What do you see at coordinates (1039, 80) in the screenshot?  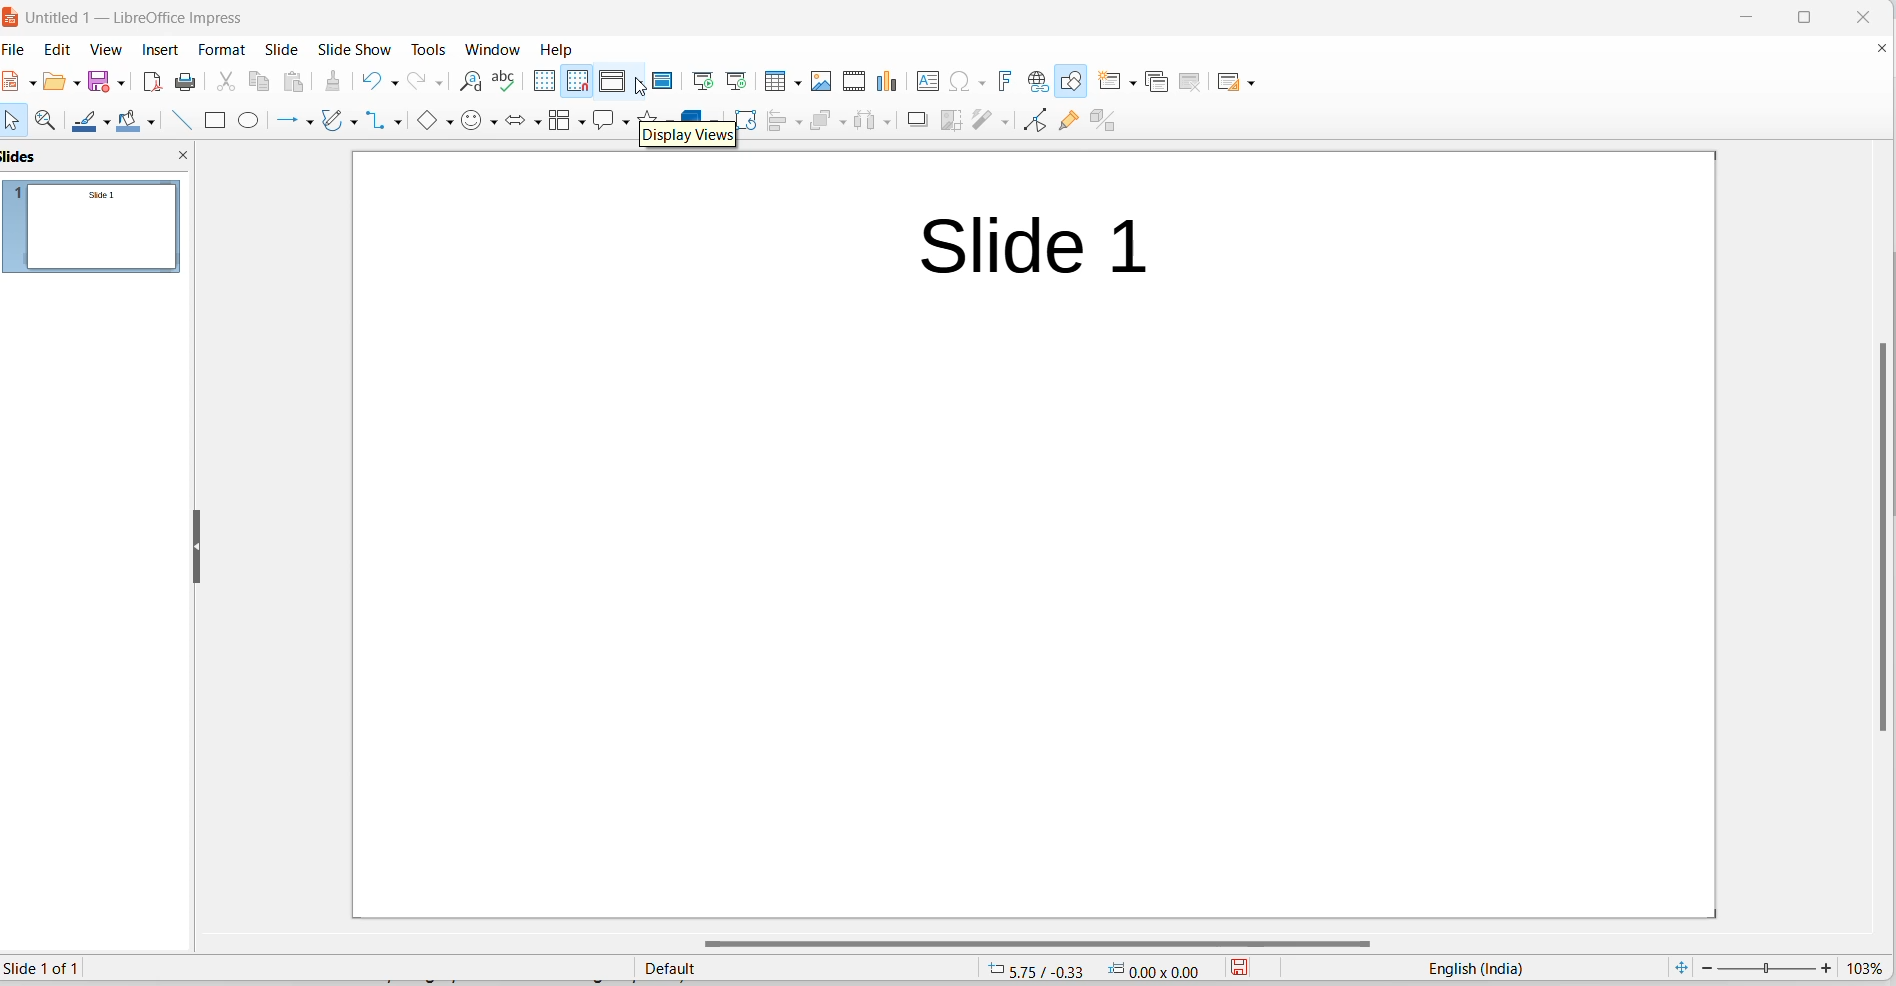 I see `insert hyperlinks` at bounding box center [1039, 80].